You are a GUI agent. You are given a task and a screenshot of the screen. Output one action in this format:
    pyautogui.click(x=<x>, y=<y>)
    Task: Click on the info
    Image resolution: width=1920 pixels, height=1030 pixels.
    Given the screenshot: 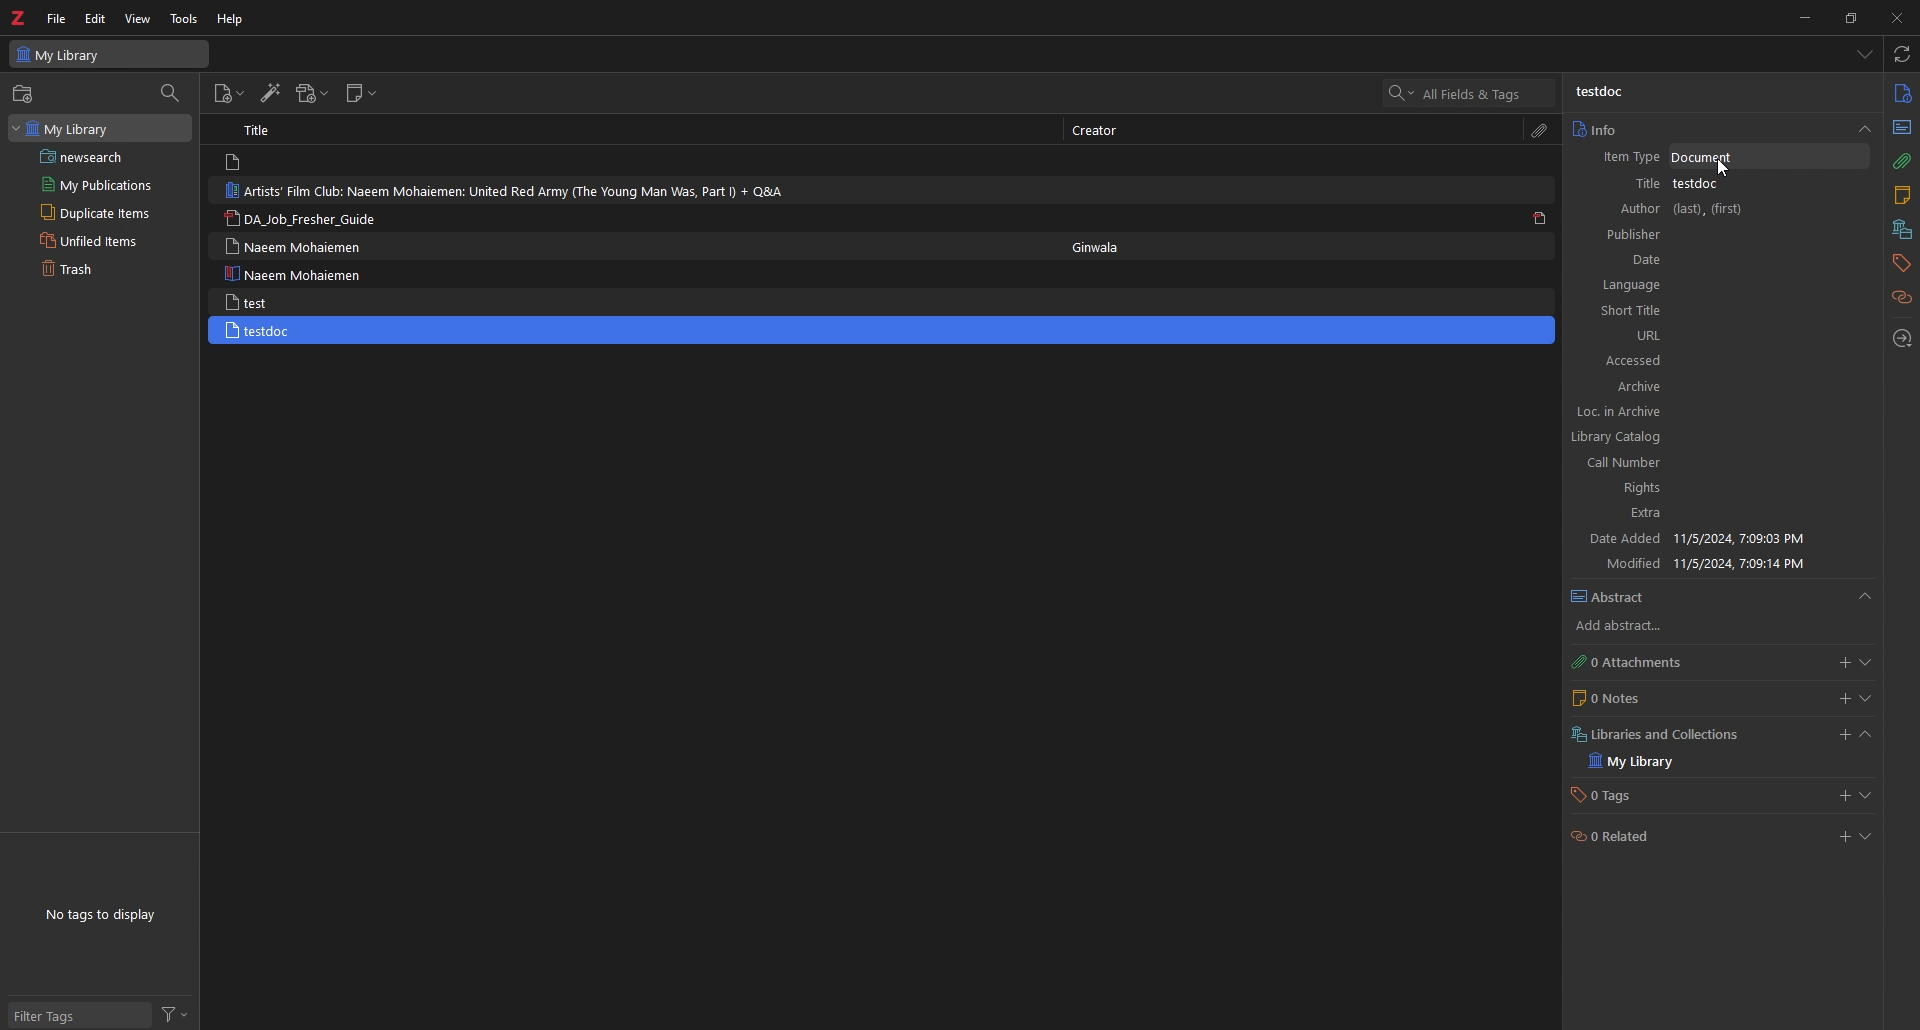 What is the action you would take?
    pyautogui.click(x=1720, y=129)
    